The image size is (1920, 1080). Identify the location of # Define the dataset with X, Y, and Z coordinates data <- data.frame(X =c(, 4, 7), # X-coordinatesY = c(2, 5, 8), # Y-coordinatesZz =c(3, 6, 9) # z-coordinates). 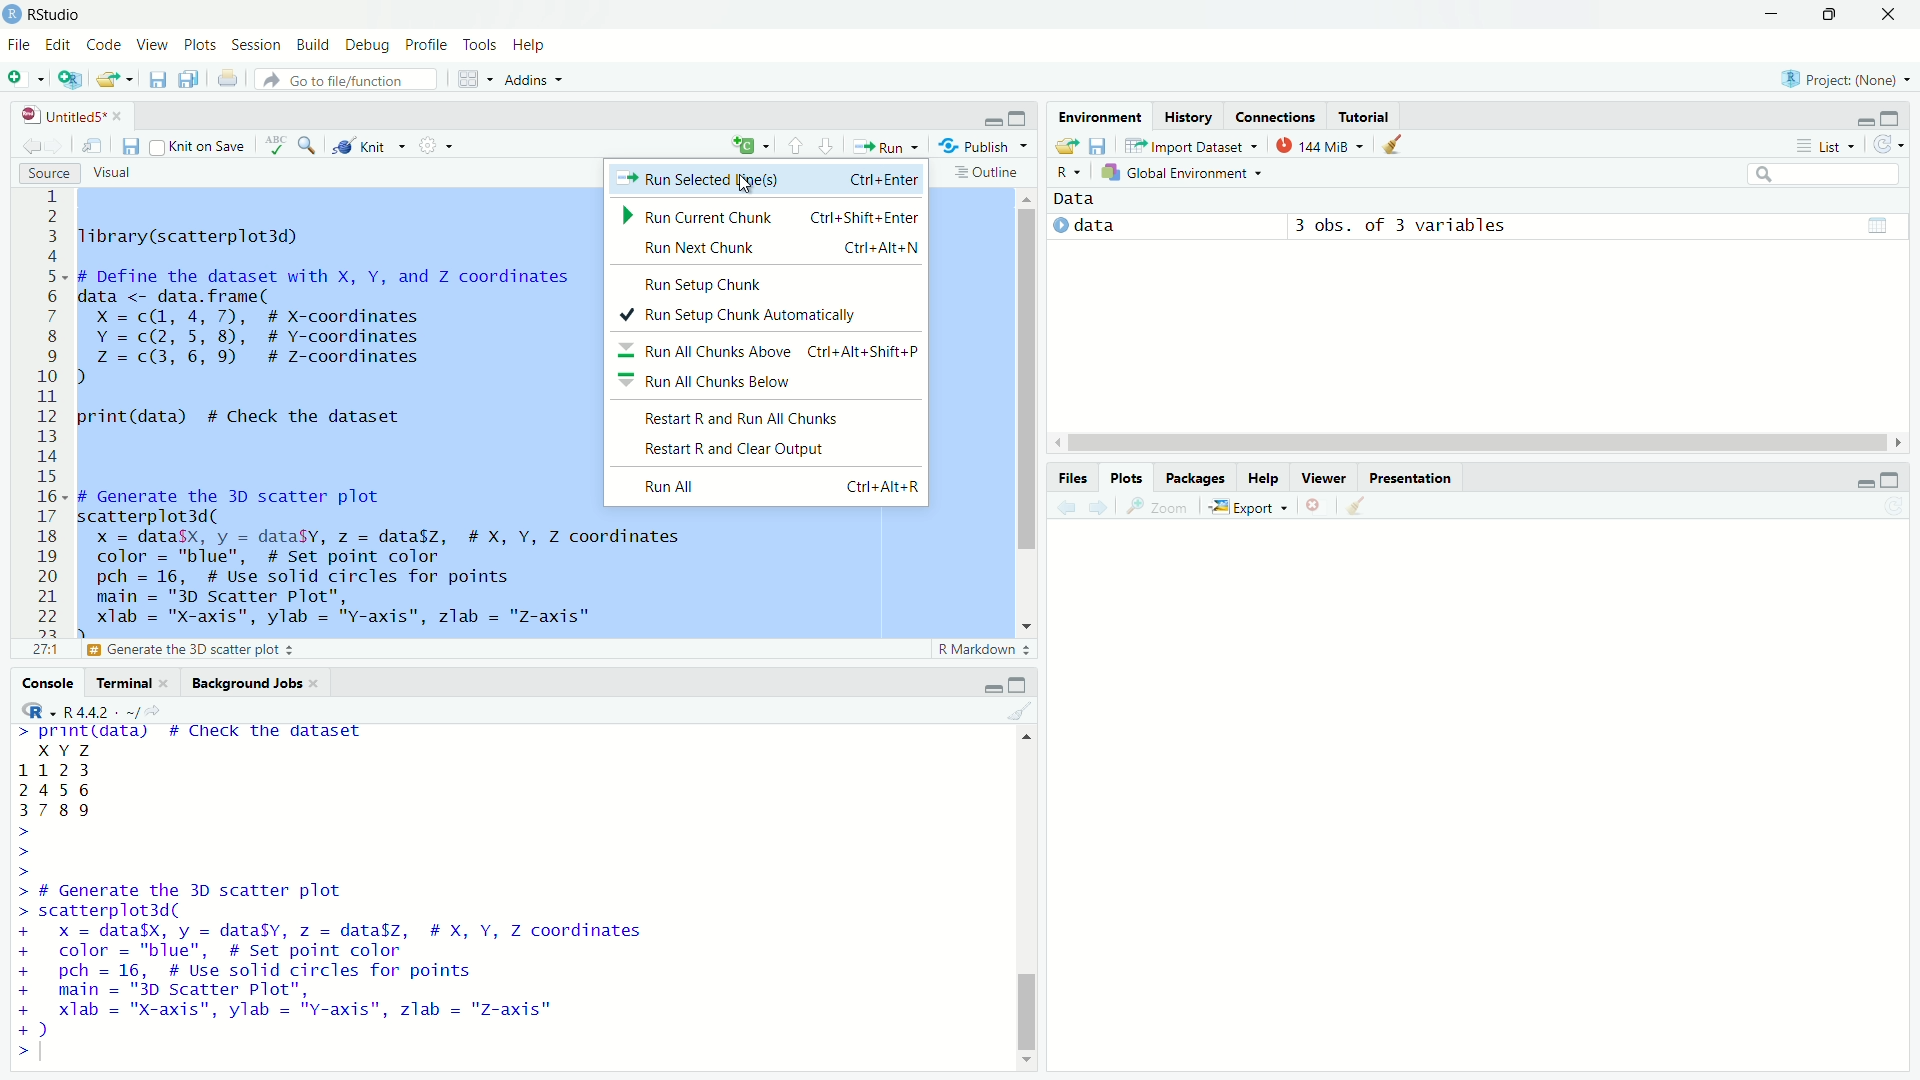
(338, 327).